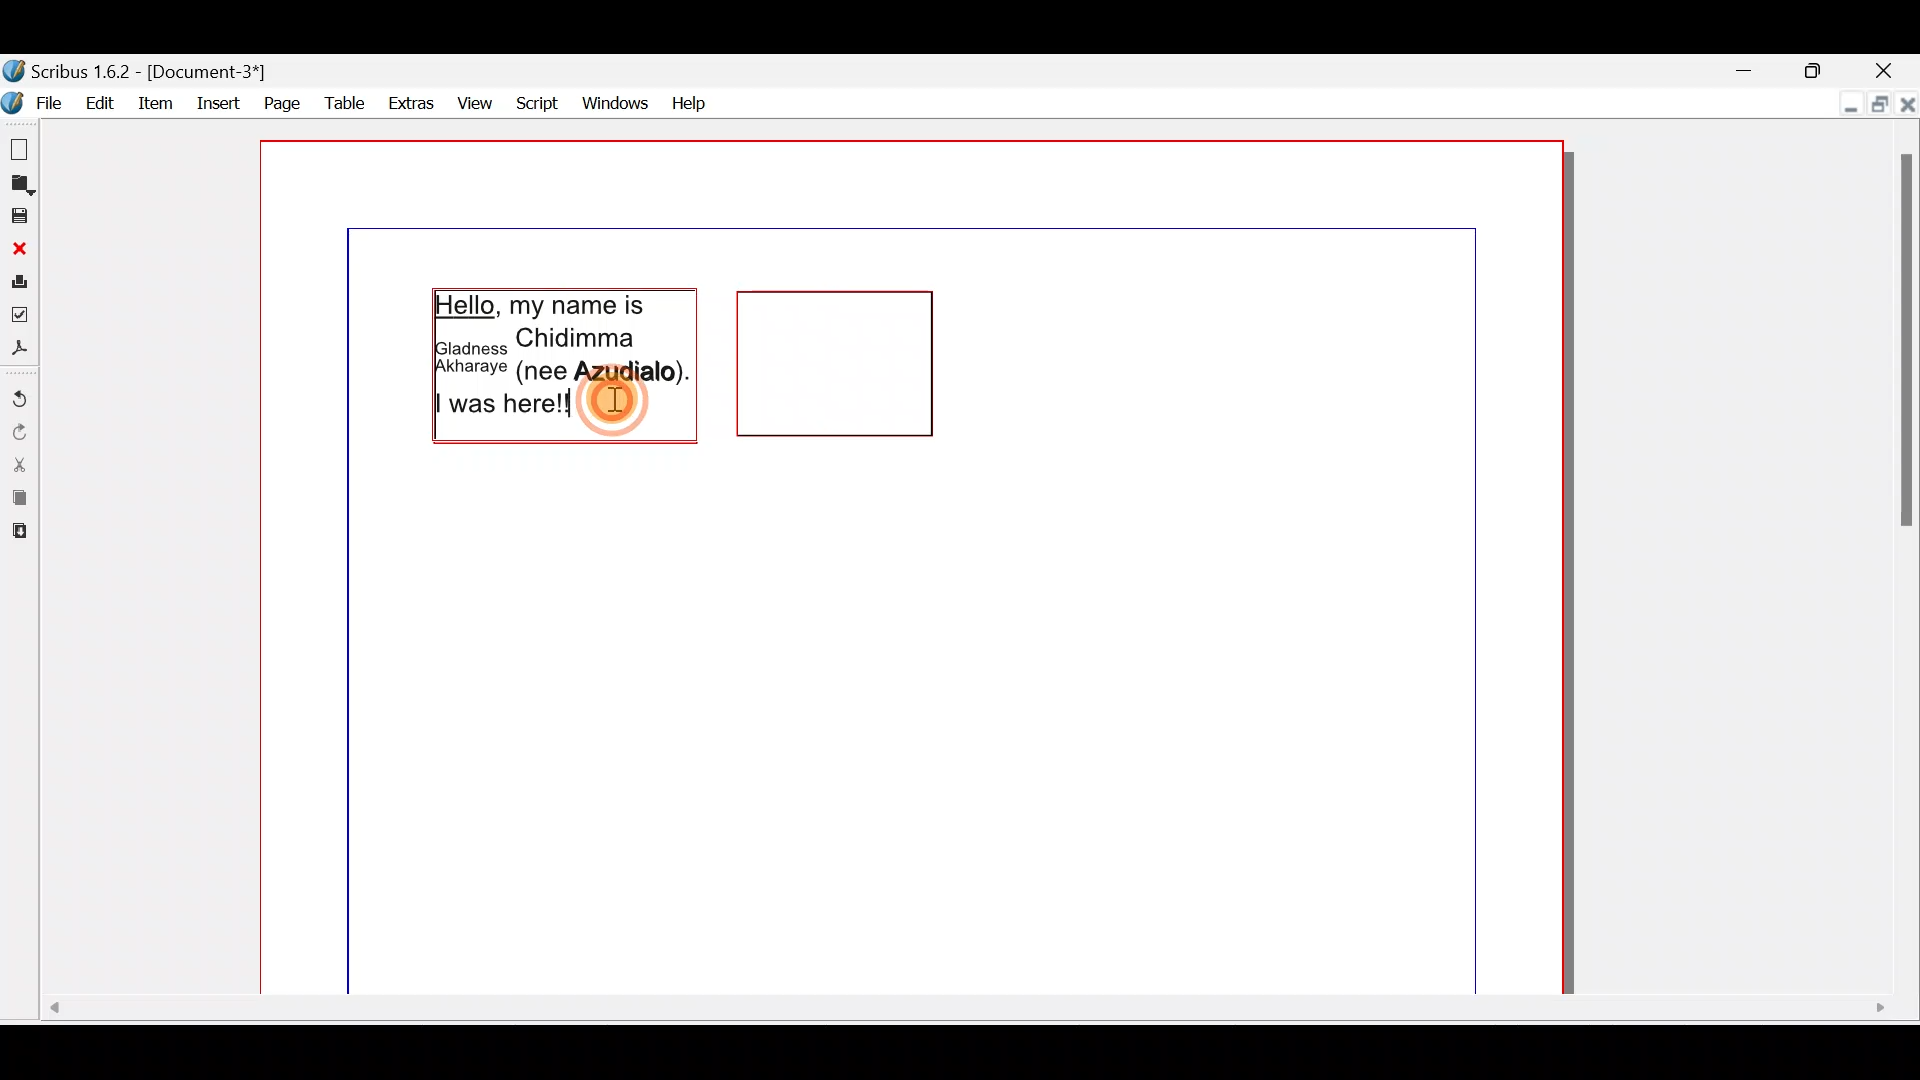  Describe the element at coordinates (20, 536) in the screenshot. I see `Paste` at that location.